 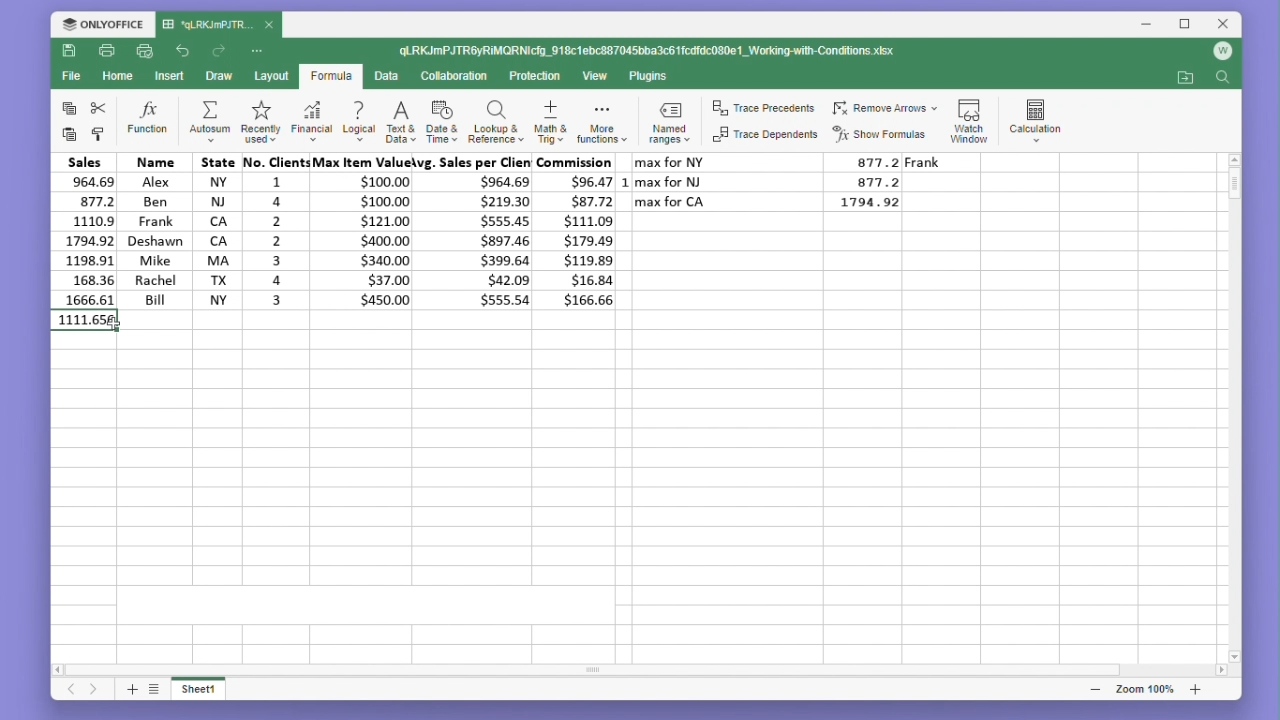 I want to click on max item value, so click(x=359, y=231).